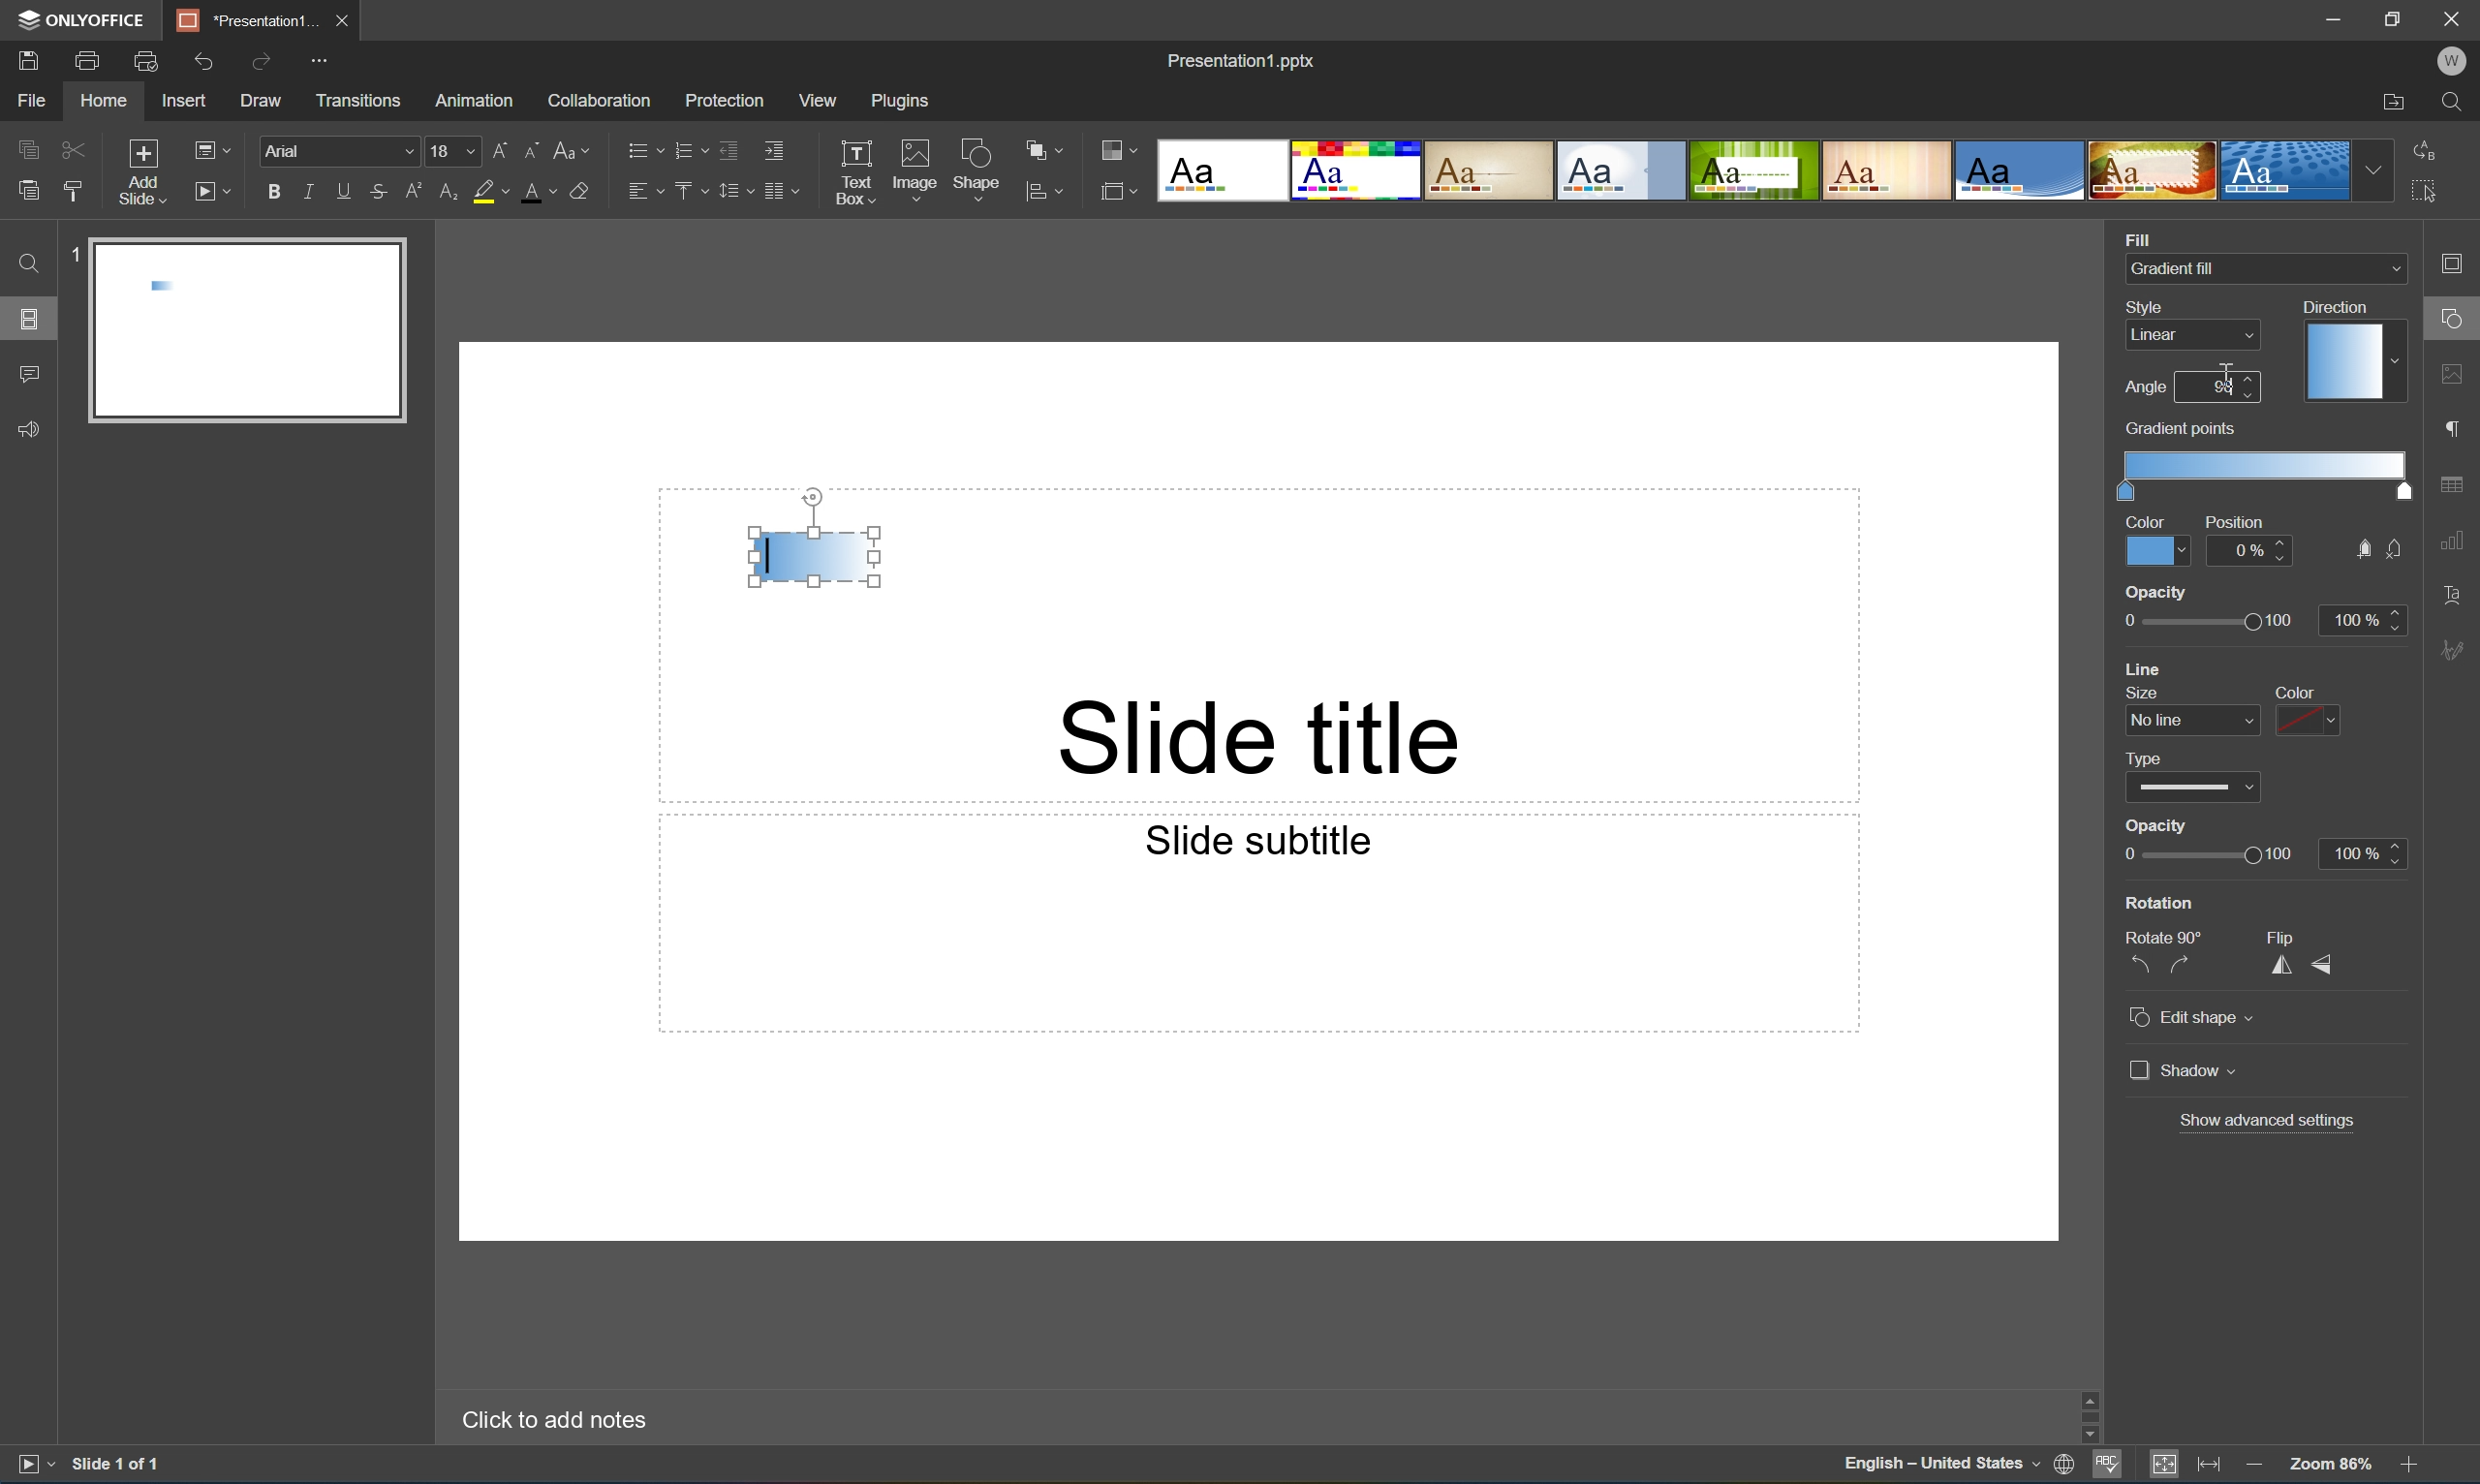  What do you see at coordinates (2183, 429) in the screenshot?
I see `gradient points` at bounding box center [2183, 429].